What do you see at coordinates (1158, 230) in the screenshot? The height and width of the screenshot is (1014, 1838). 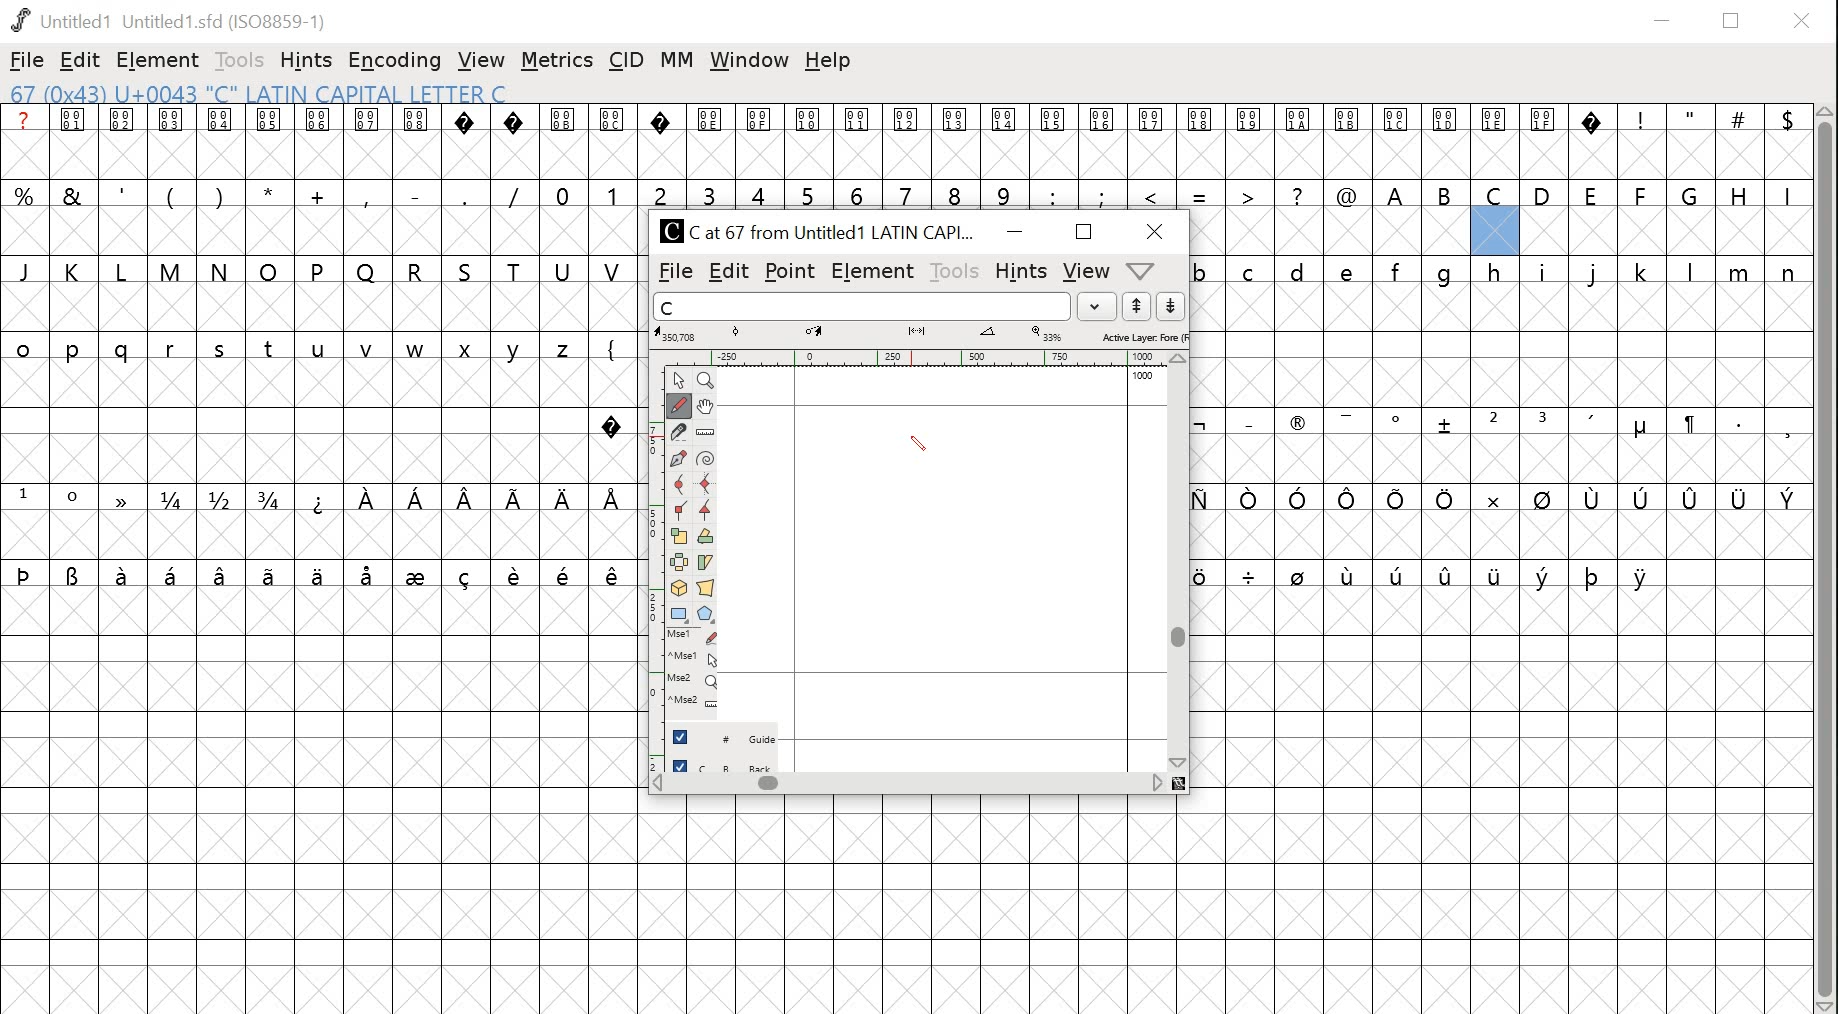 I see `close` at bounding box center [1158, 230].